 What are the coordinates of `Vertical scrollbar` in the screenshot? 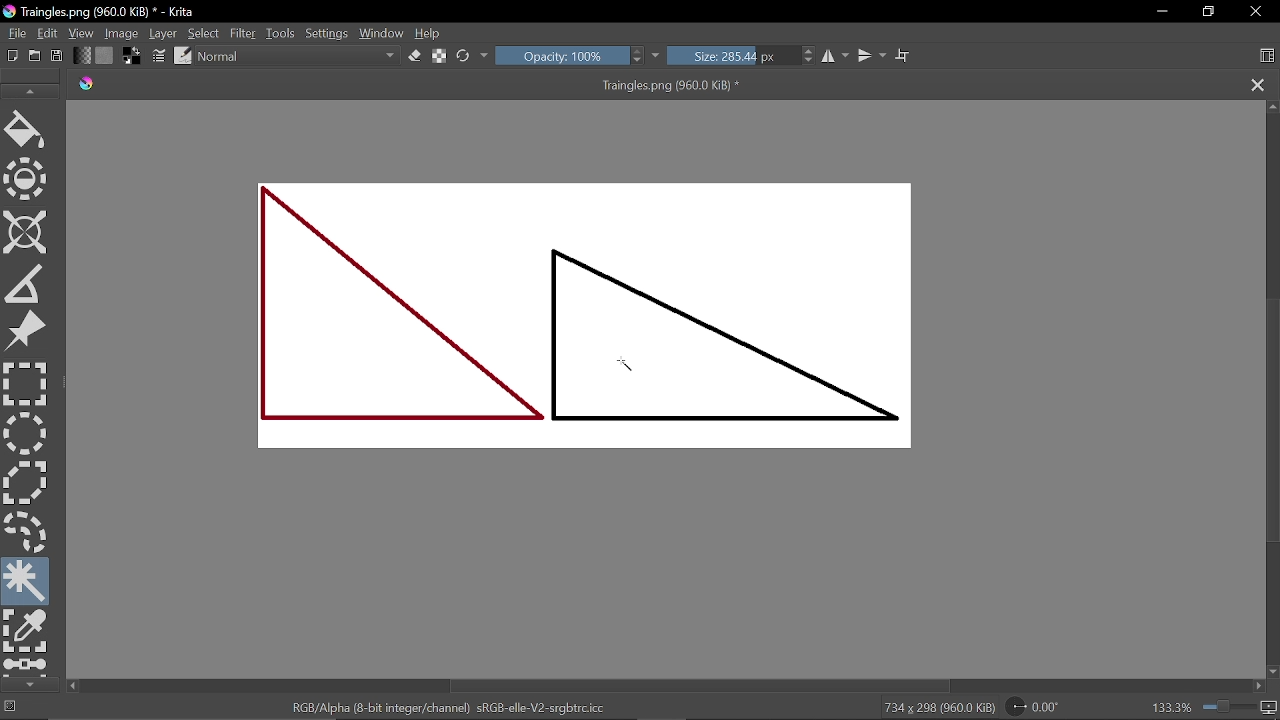 It's located at (1272, 422).